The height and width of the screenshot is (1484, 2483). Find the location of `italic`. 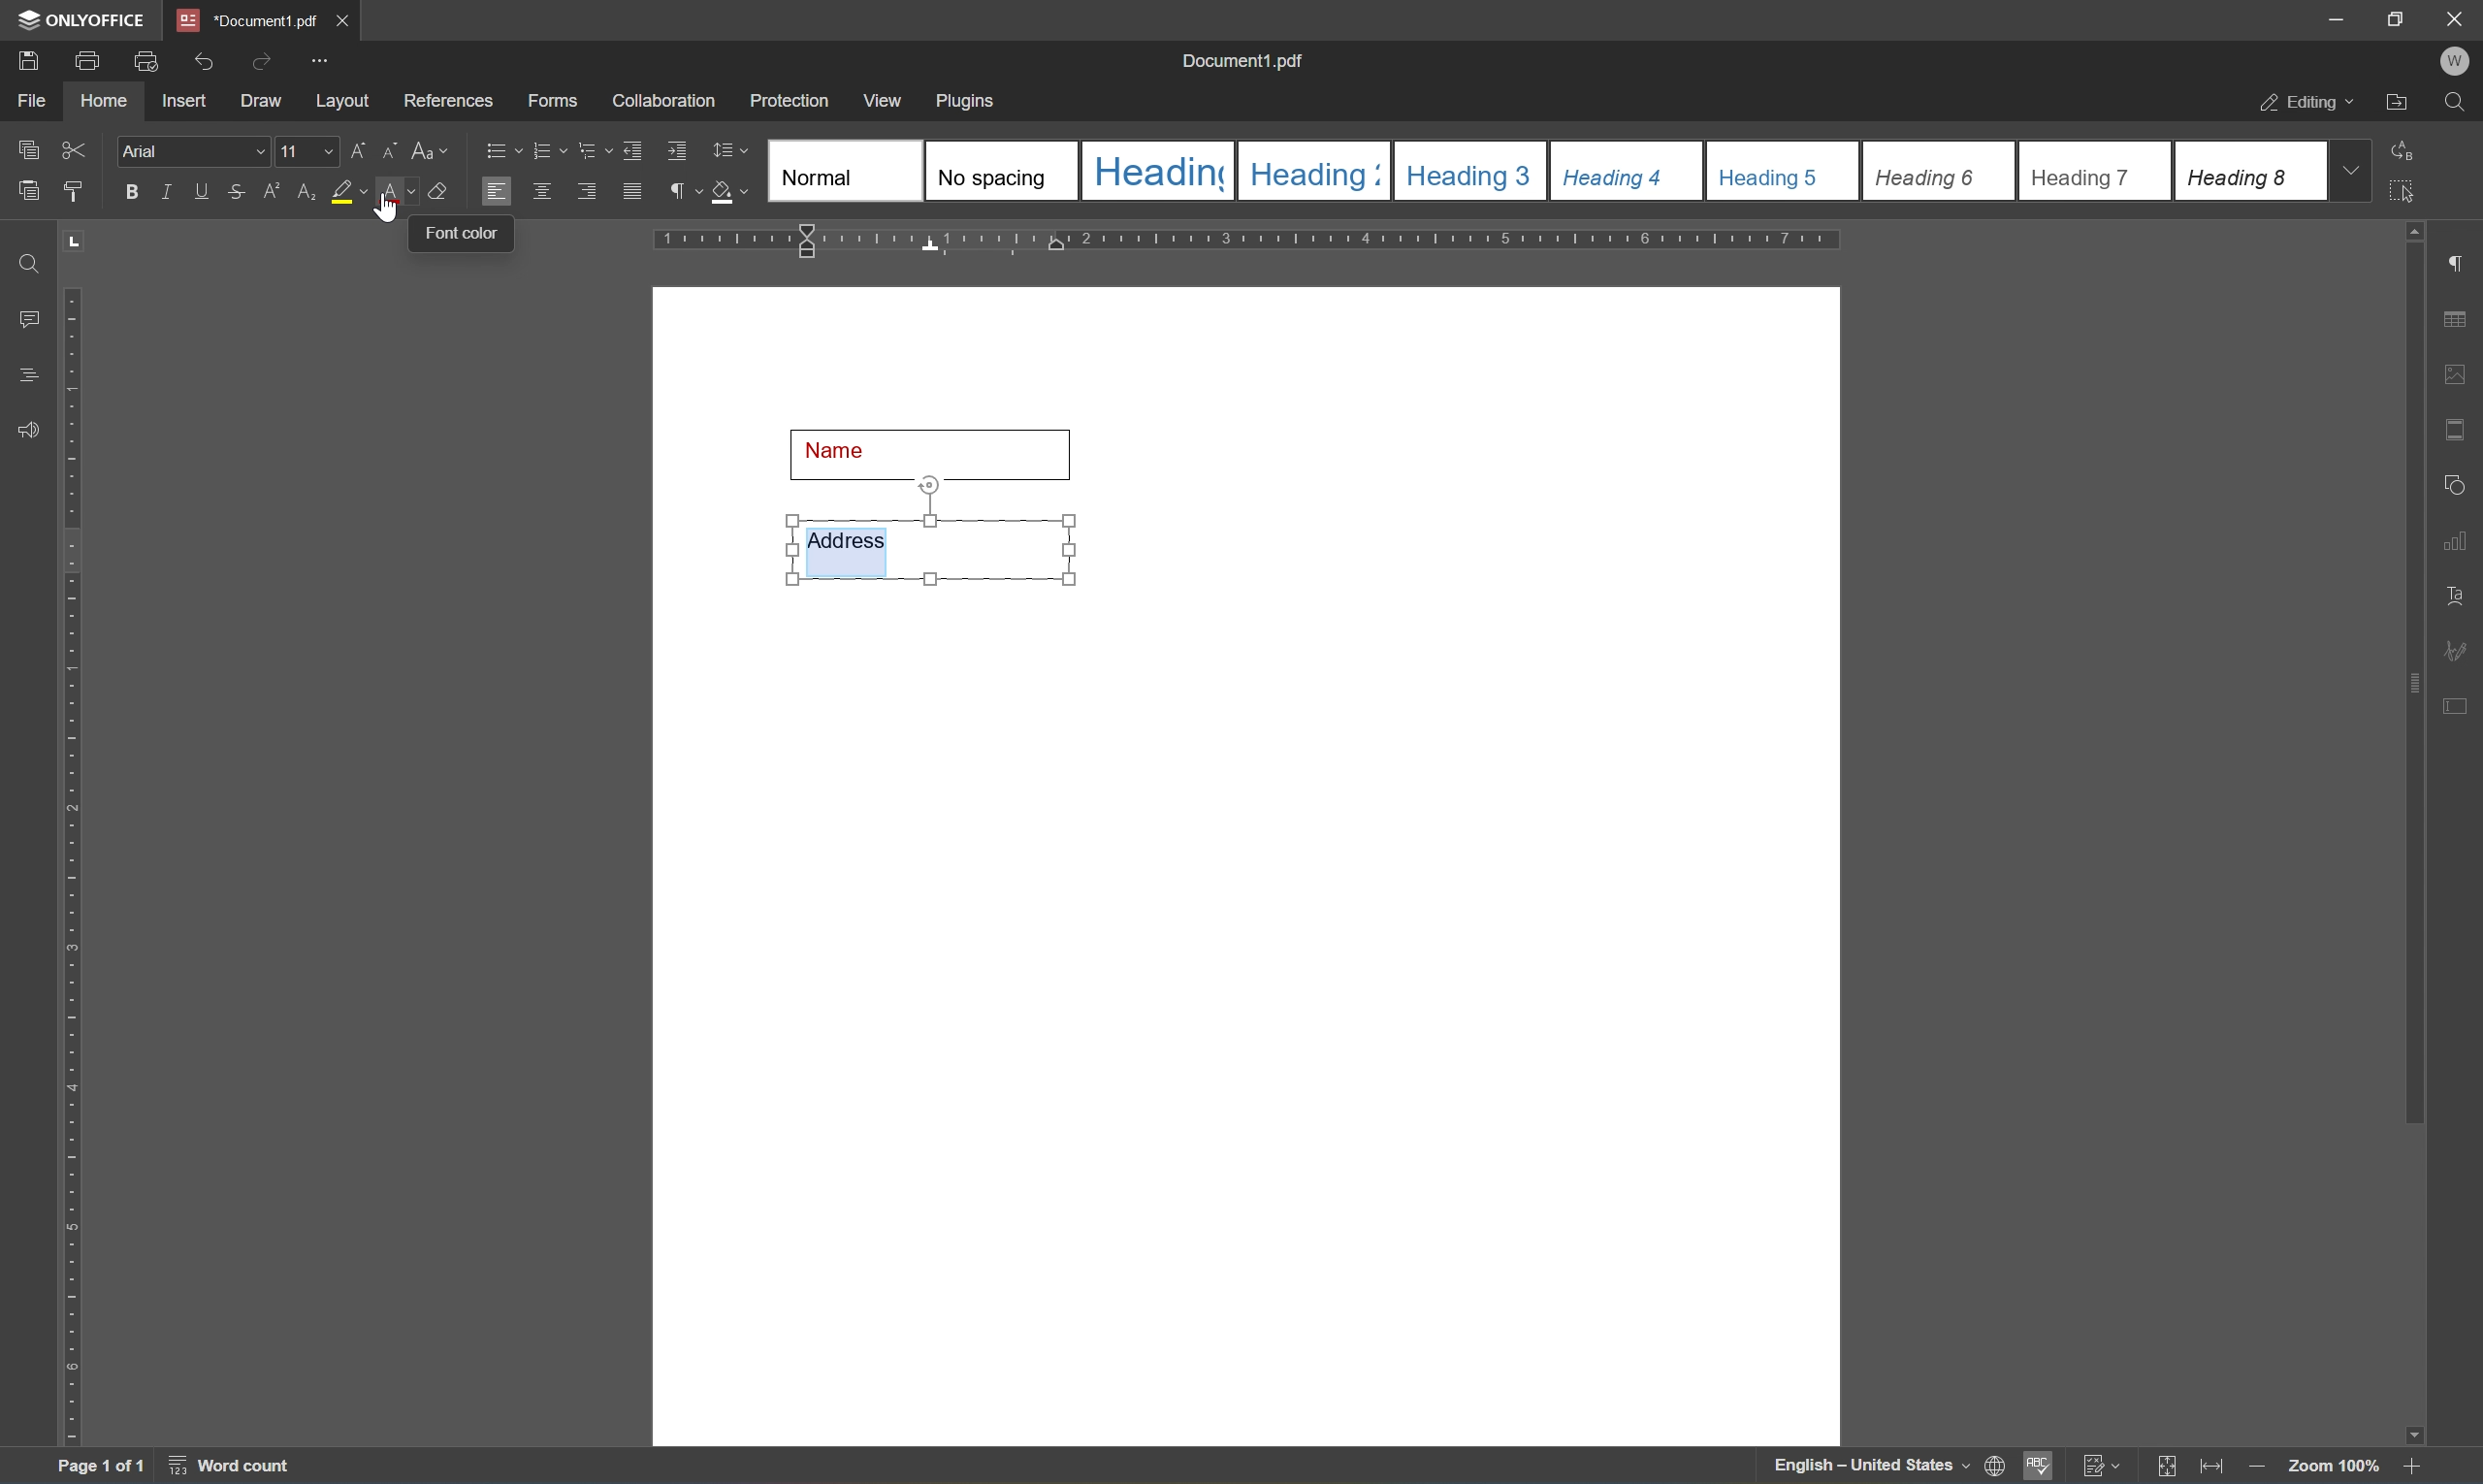

italic is located at coordinates (165, 190).